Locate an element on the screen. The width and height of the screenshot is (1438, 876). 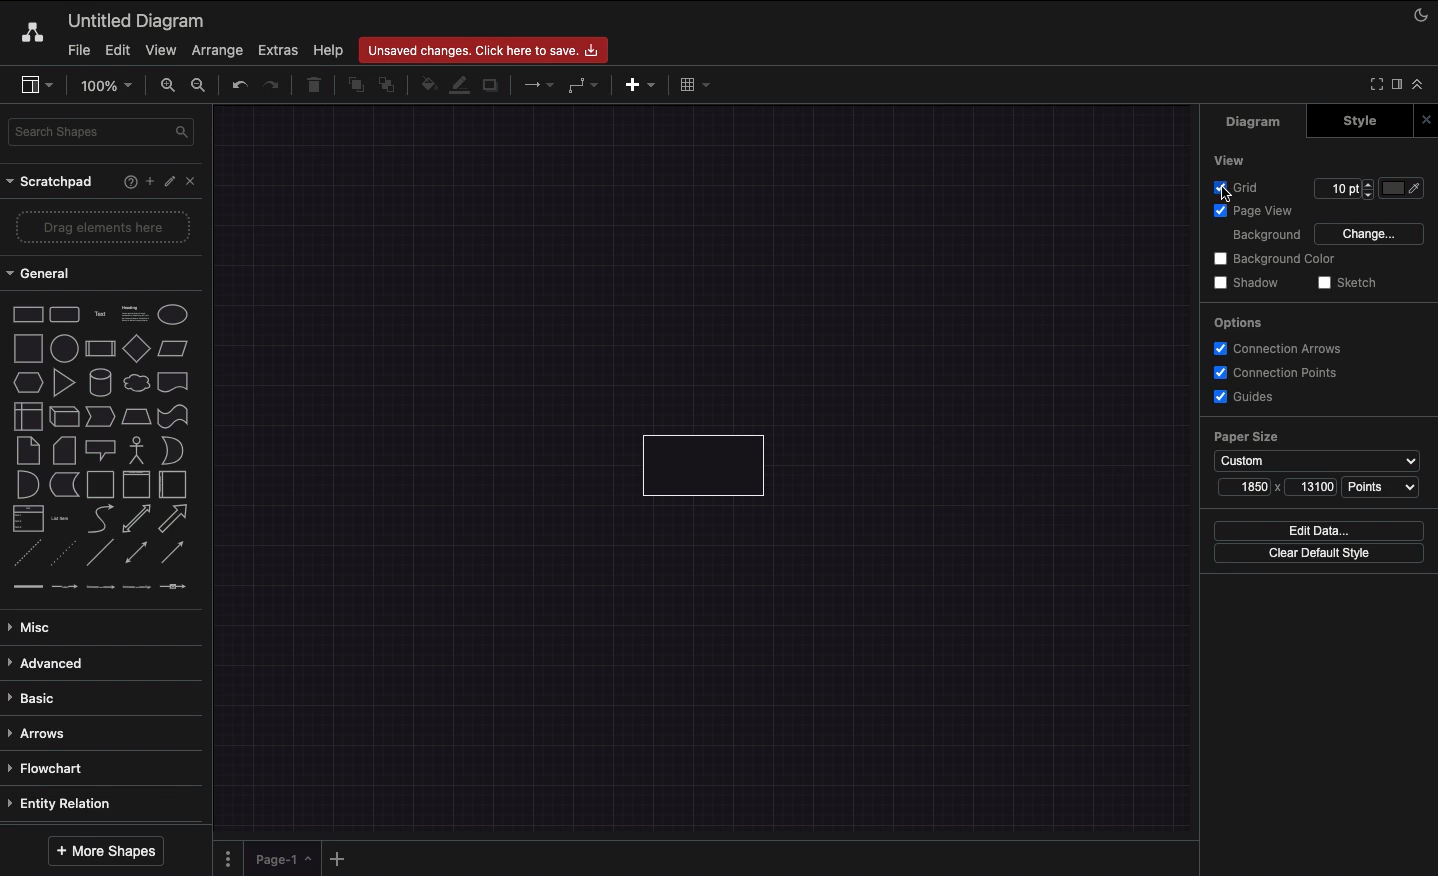
Flowchart is located at coordinates (59, 770).